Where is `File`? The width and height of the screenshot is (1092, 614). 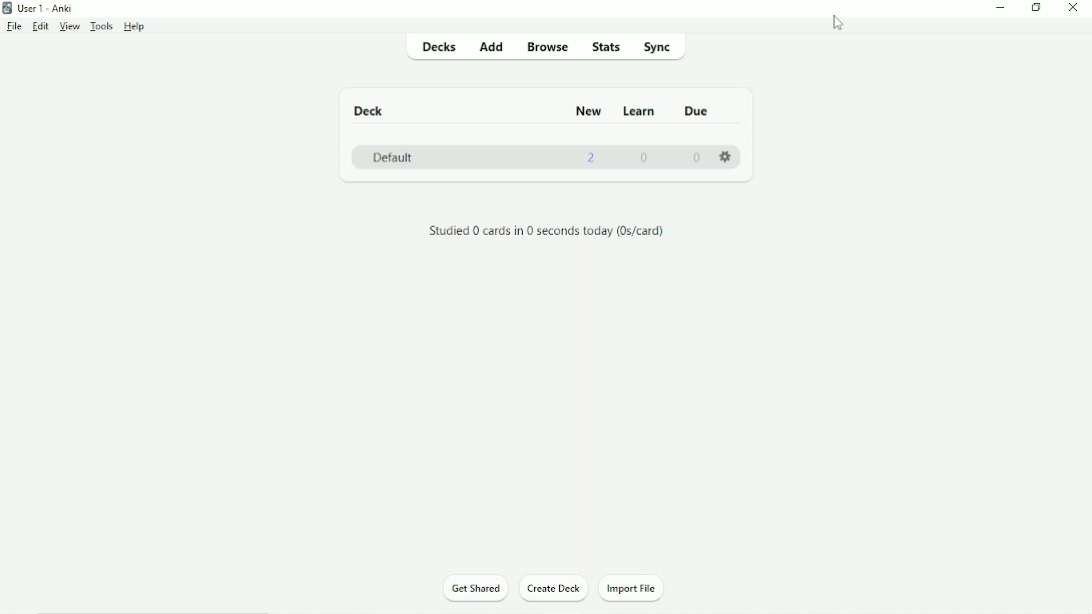 File is located at coordinates (15, 26).